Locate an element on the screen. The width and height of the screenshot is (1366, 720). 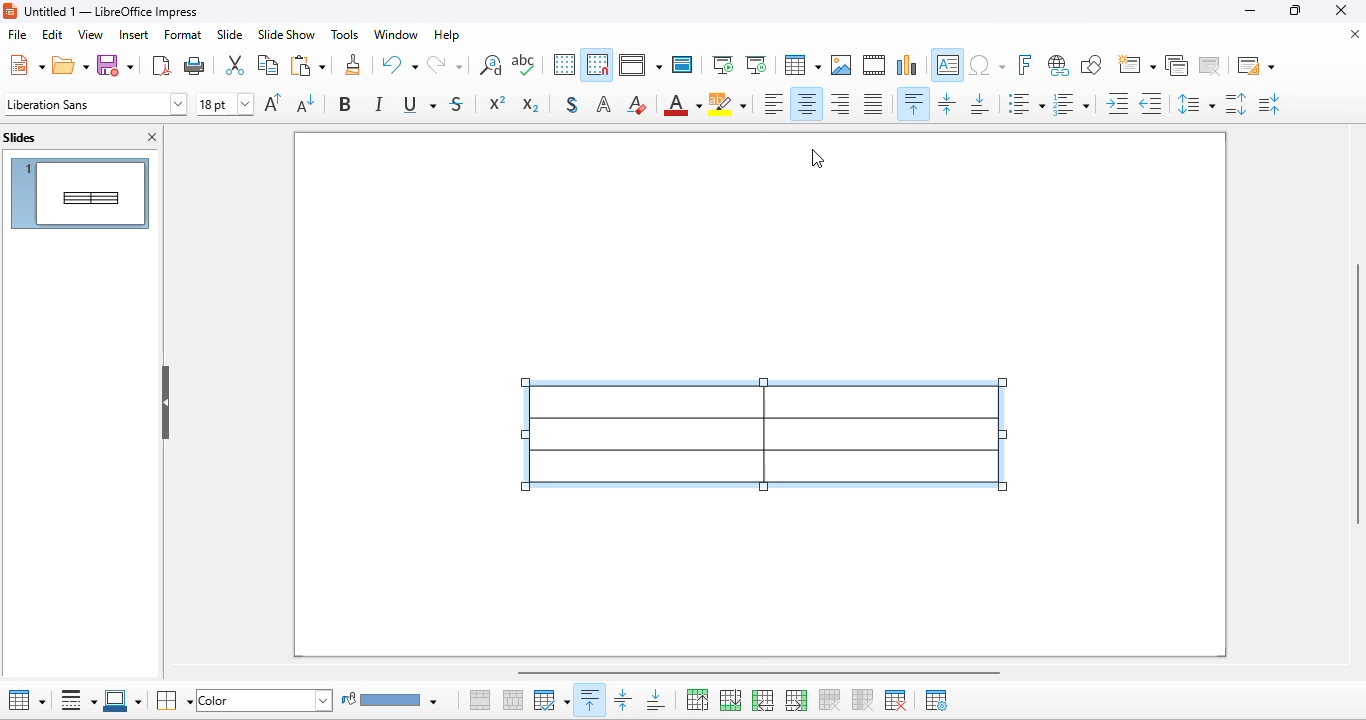
slide show is located at coordinates (286, 35).